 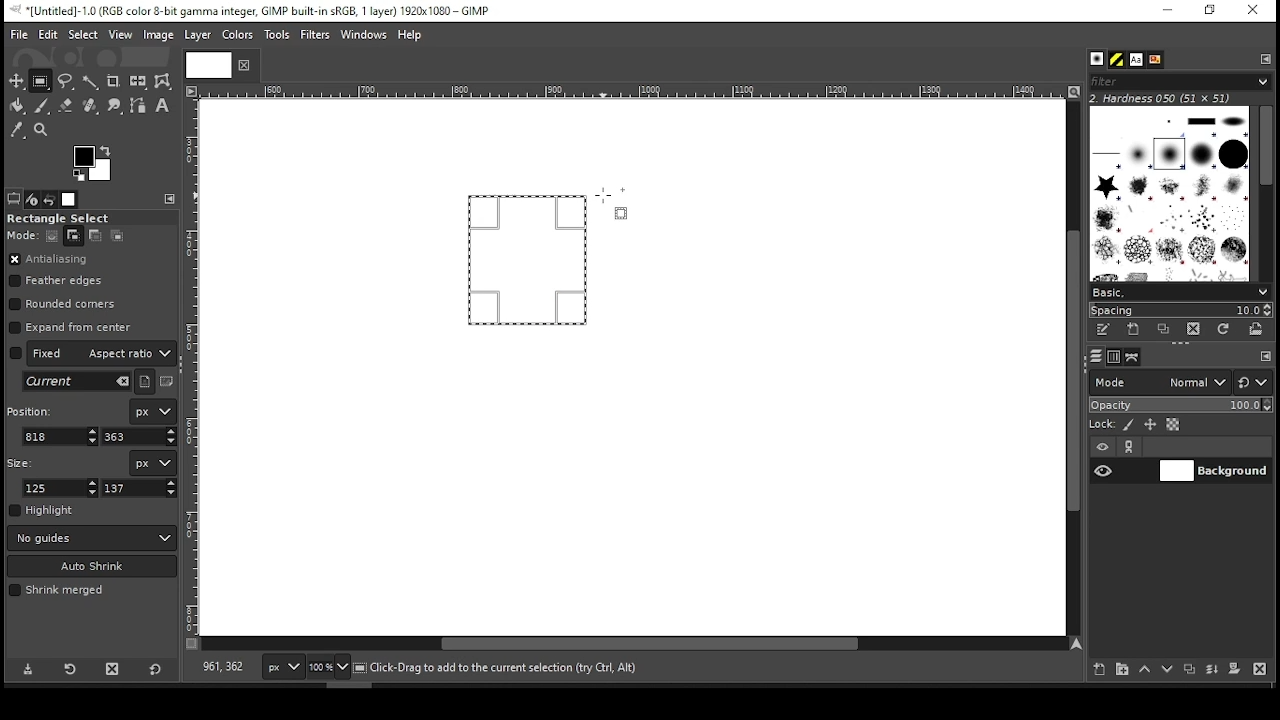 I want to click on pick aspect ration, so click(x=77, y=382).